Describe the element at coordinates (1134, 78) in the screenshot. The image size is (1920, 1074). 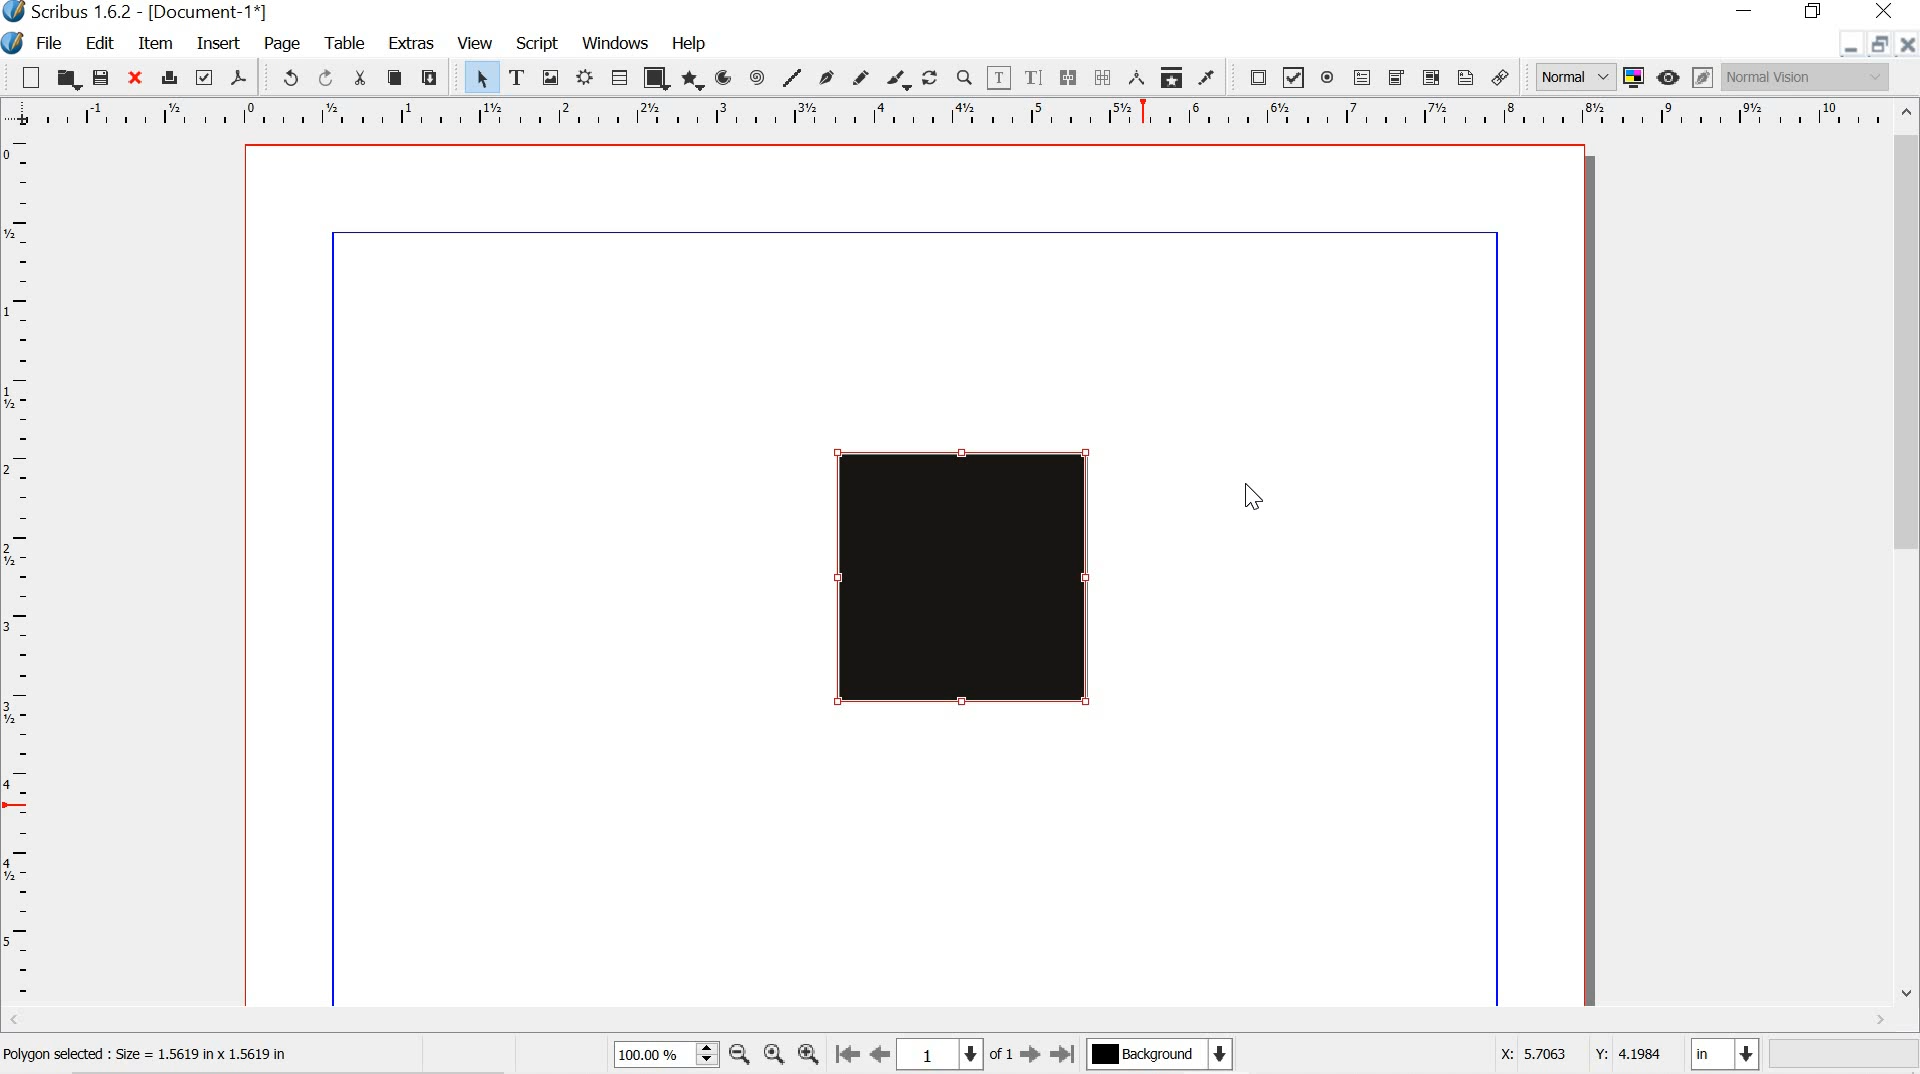
I see `measurements` at that location.